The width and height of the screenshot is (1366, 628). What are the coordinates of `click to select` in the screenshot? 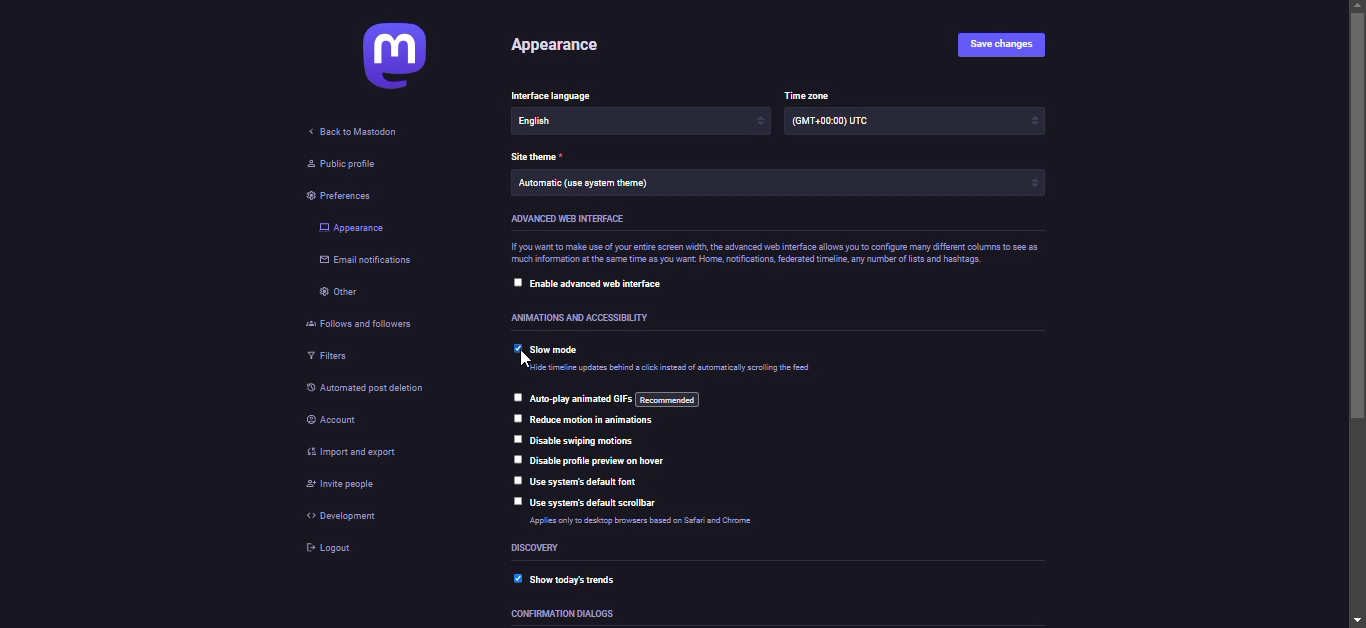 It's located at (516, 397).